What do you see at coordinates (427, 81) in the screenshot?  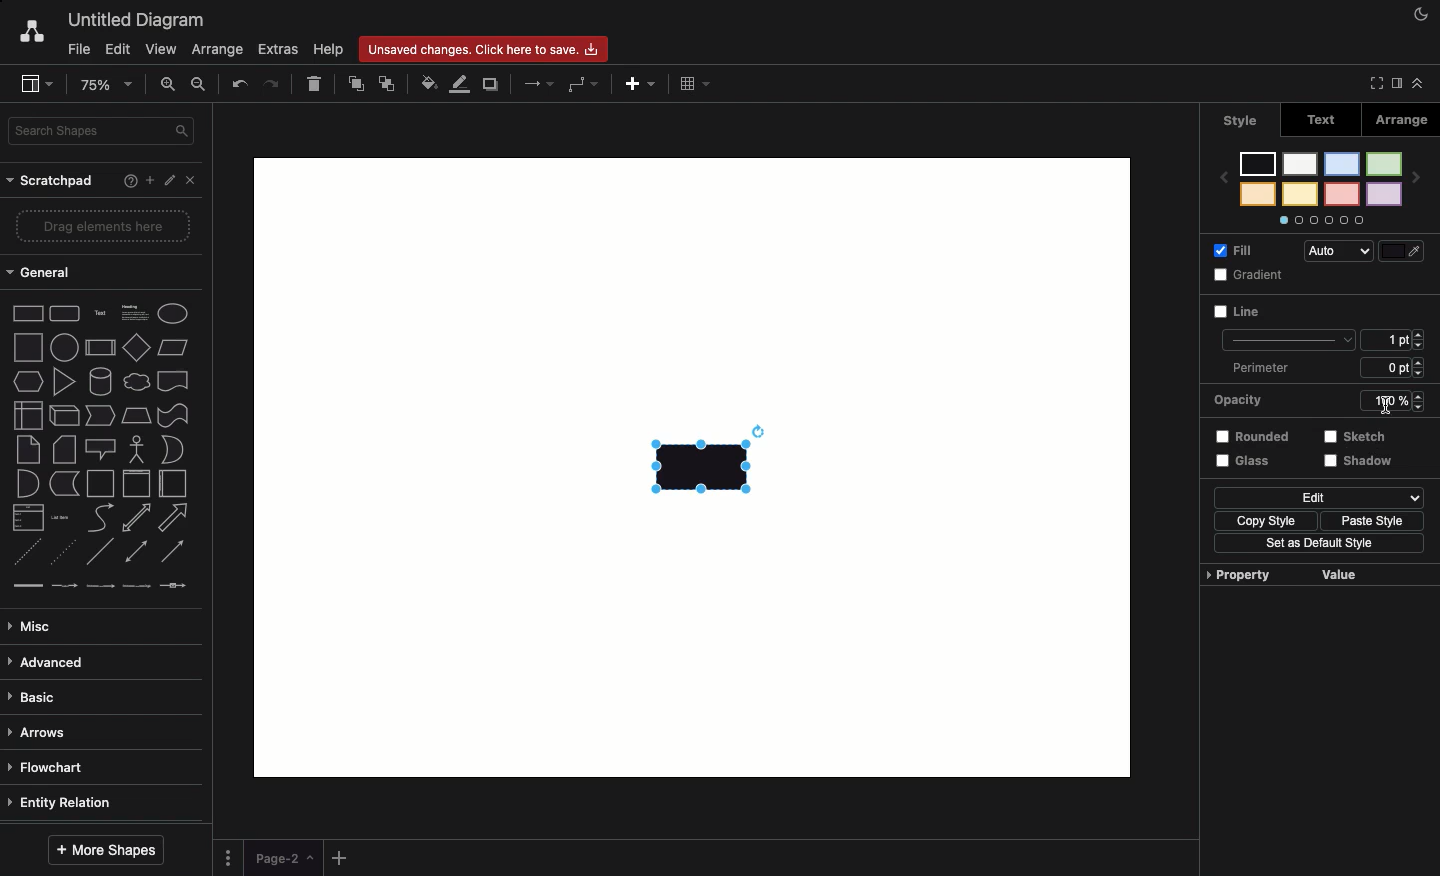 I see `Fill color` at bounding box center [427, 81].